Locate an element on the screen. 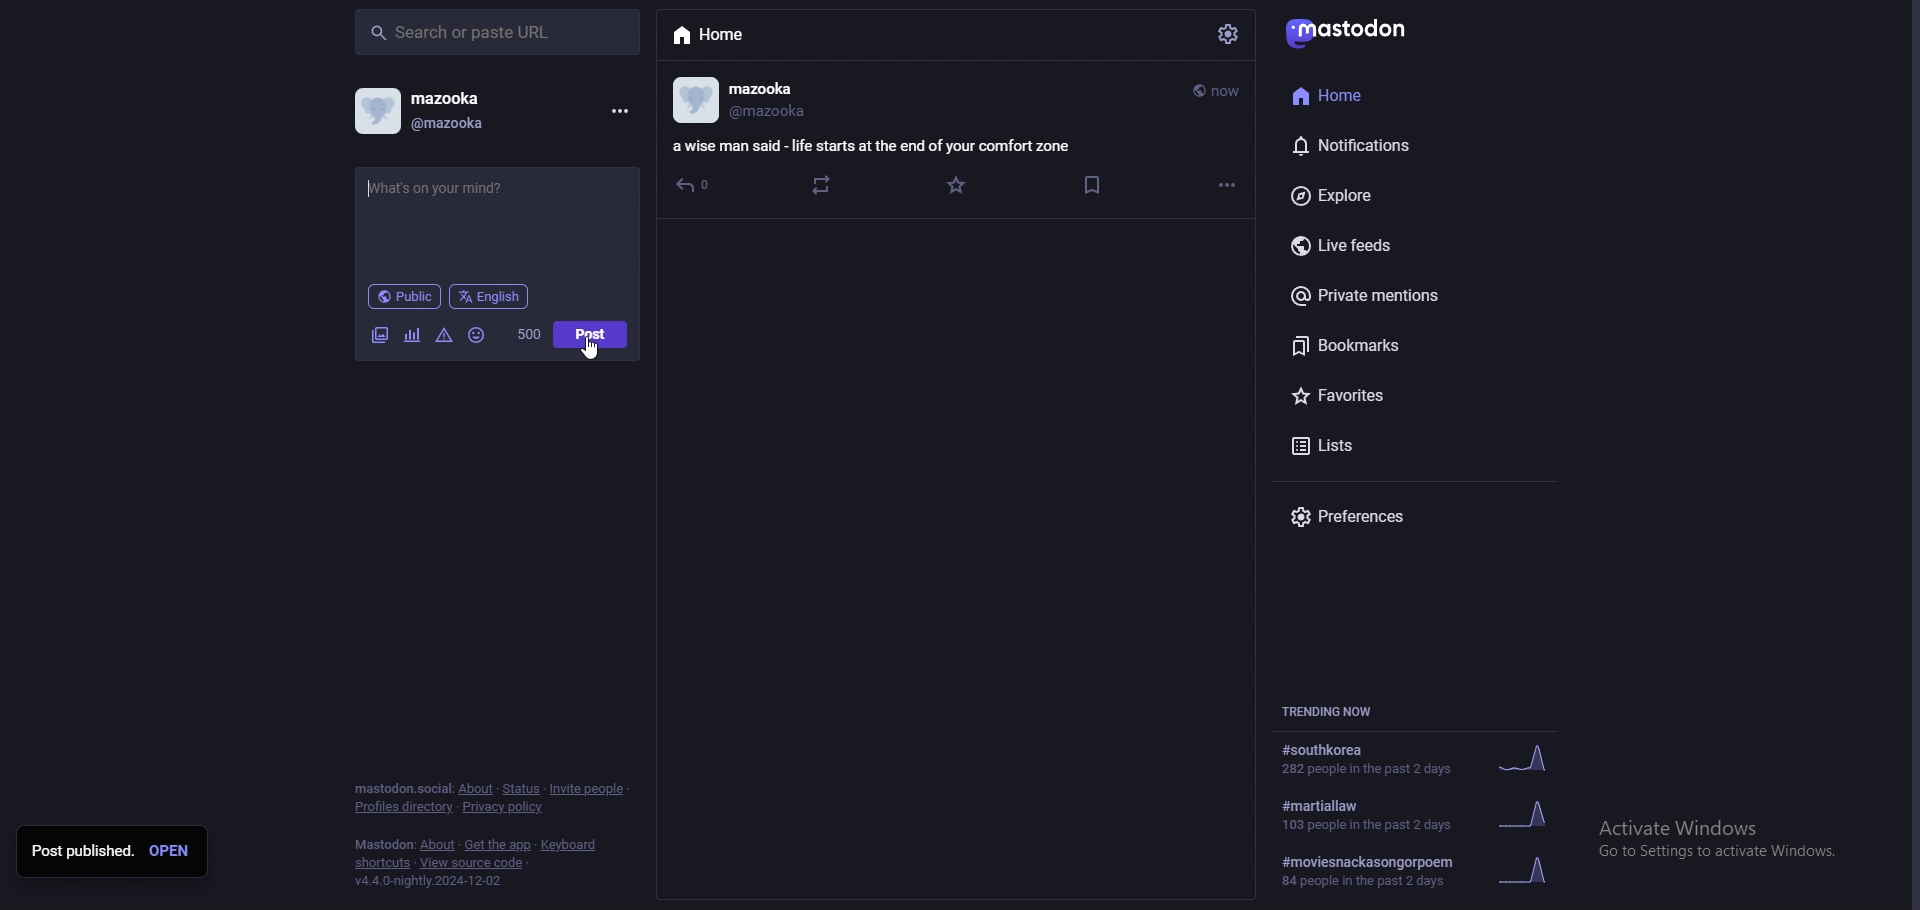  @mazooka is located at coordinates (780, 115).